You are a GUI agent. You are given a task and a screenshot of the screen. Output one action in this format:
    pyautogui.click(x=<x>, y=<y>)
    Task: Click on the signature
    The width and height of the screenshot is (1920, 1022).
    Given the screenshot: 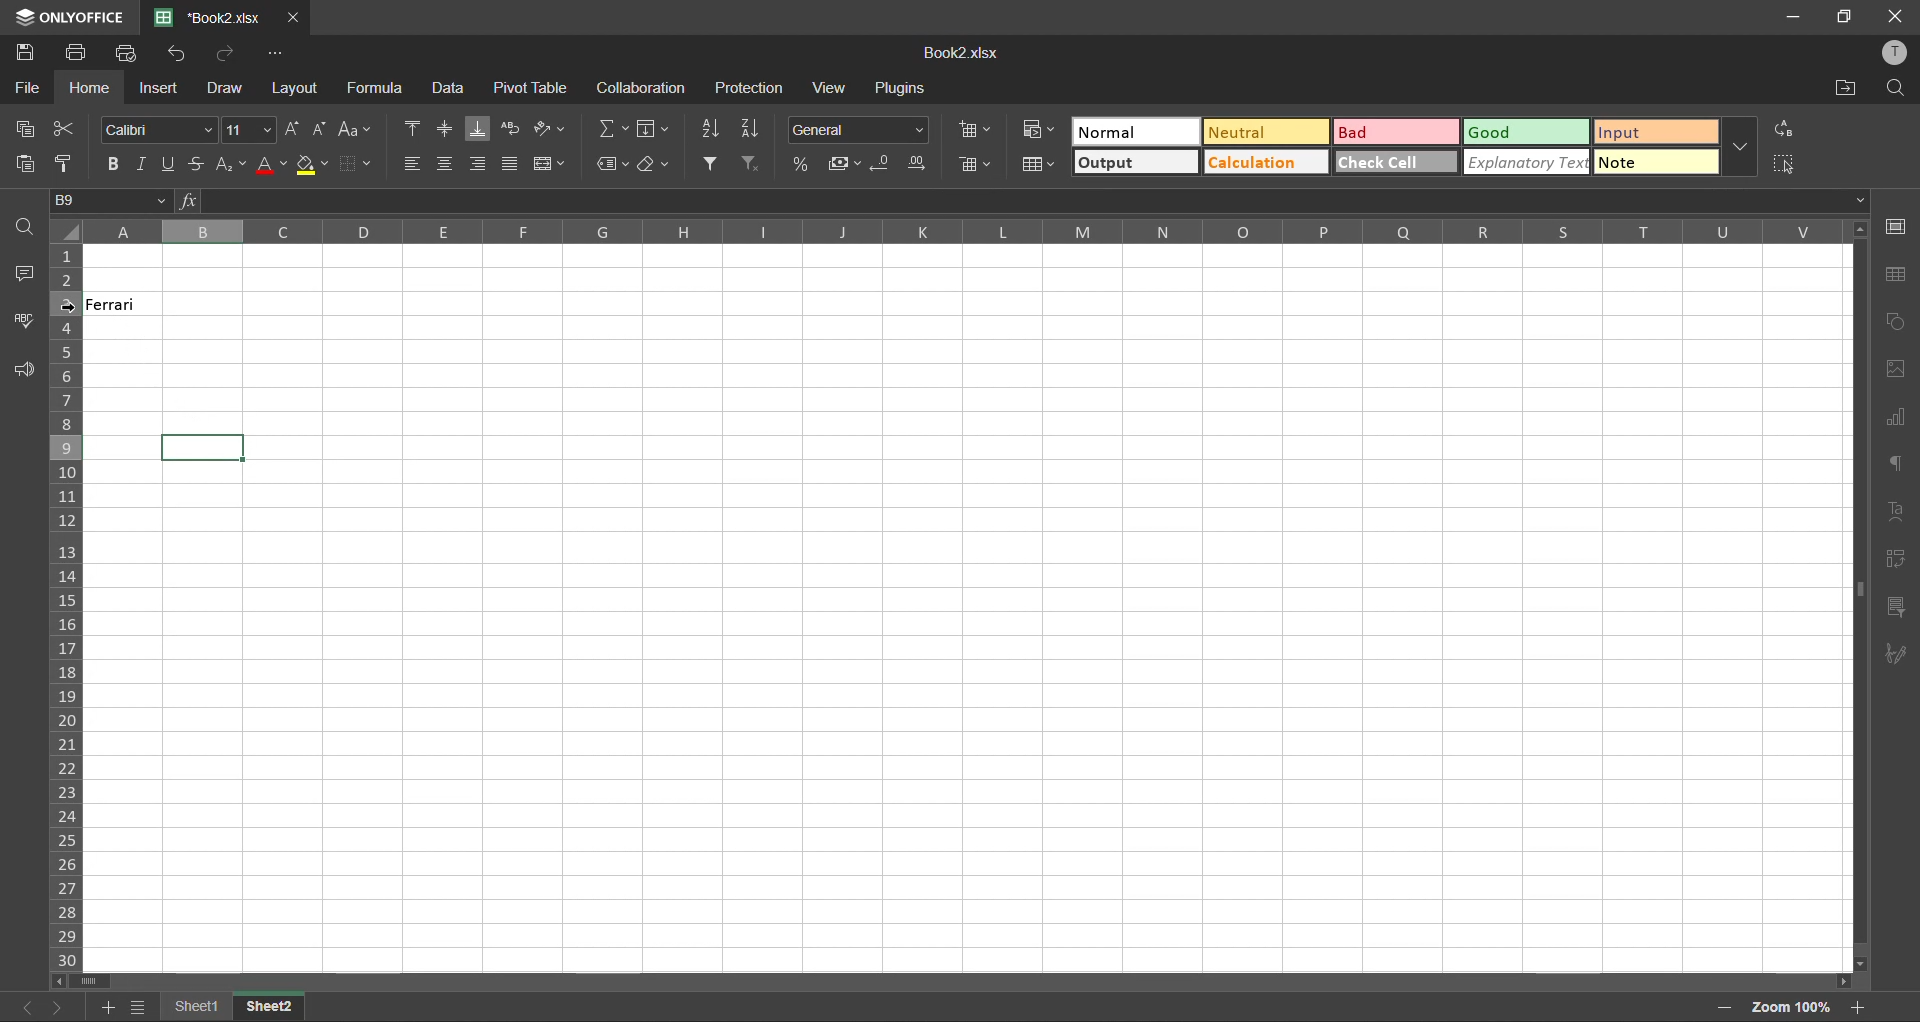 What is the action you would take?
    pyautogui.click(x=1898, y=654)
    